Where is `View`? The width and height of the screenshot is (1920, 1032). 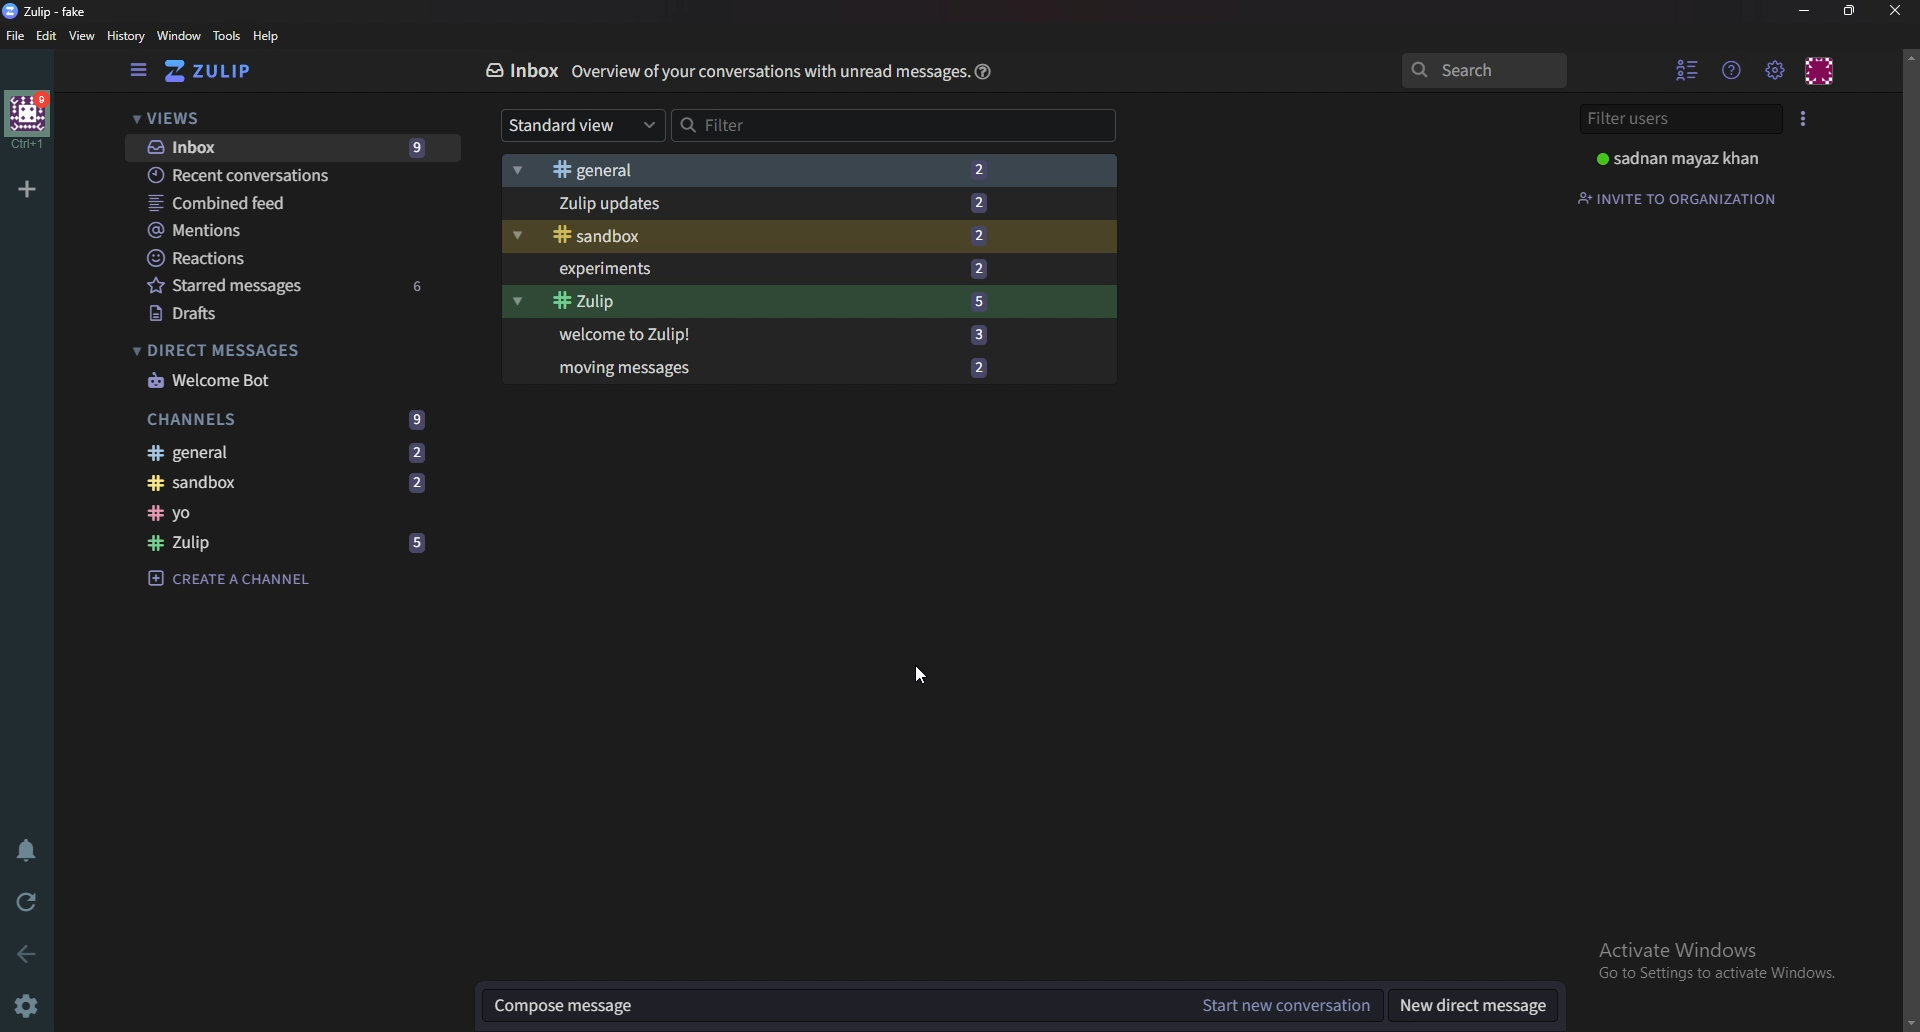 View is located at coordinates (83, 38).